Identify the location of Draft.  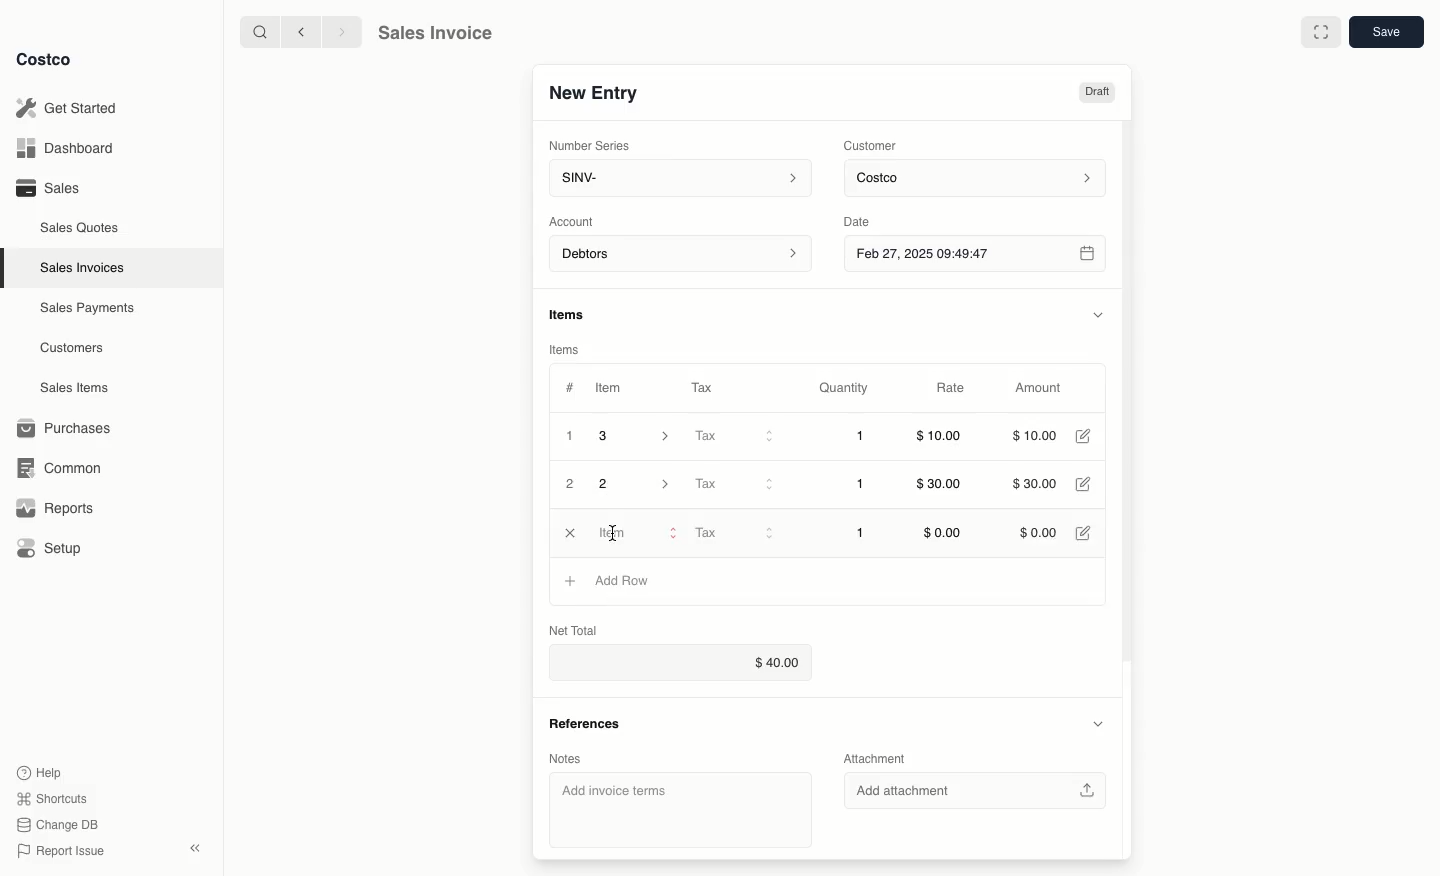
(1098, 93).